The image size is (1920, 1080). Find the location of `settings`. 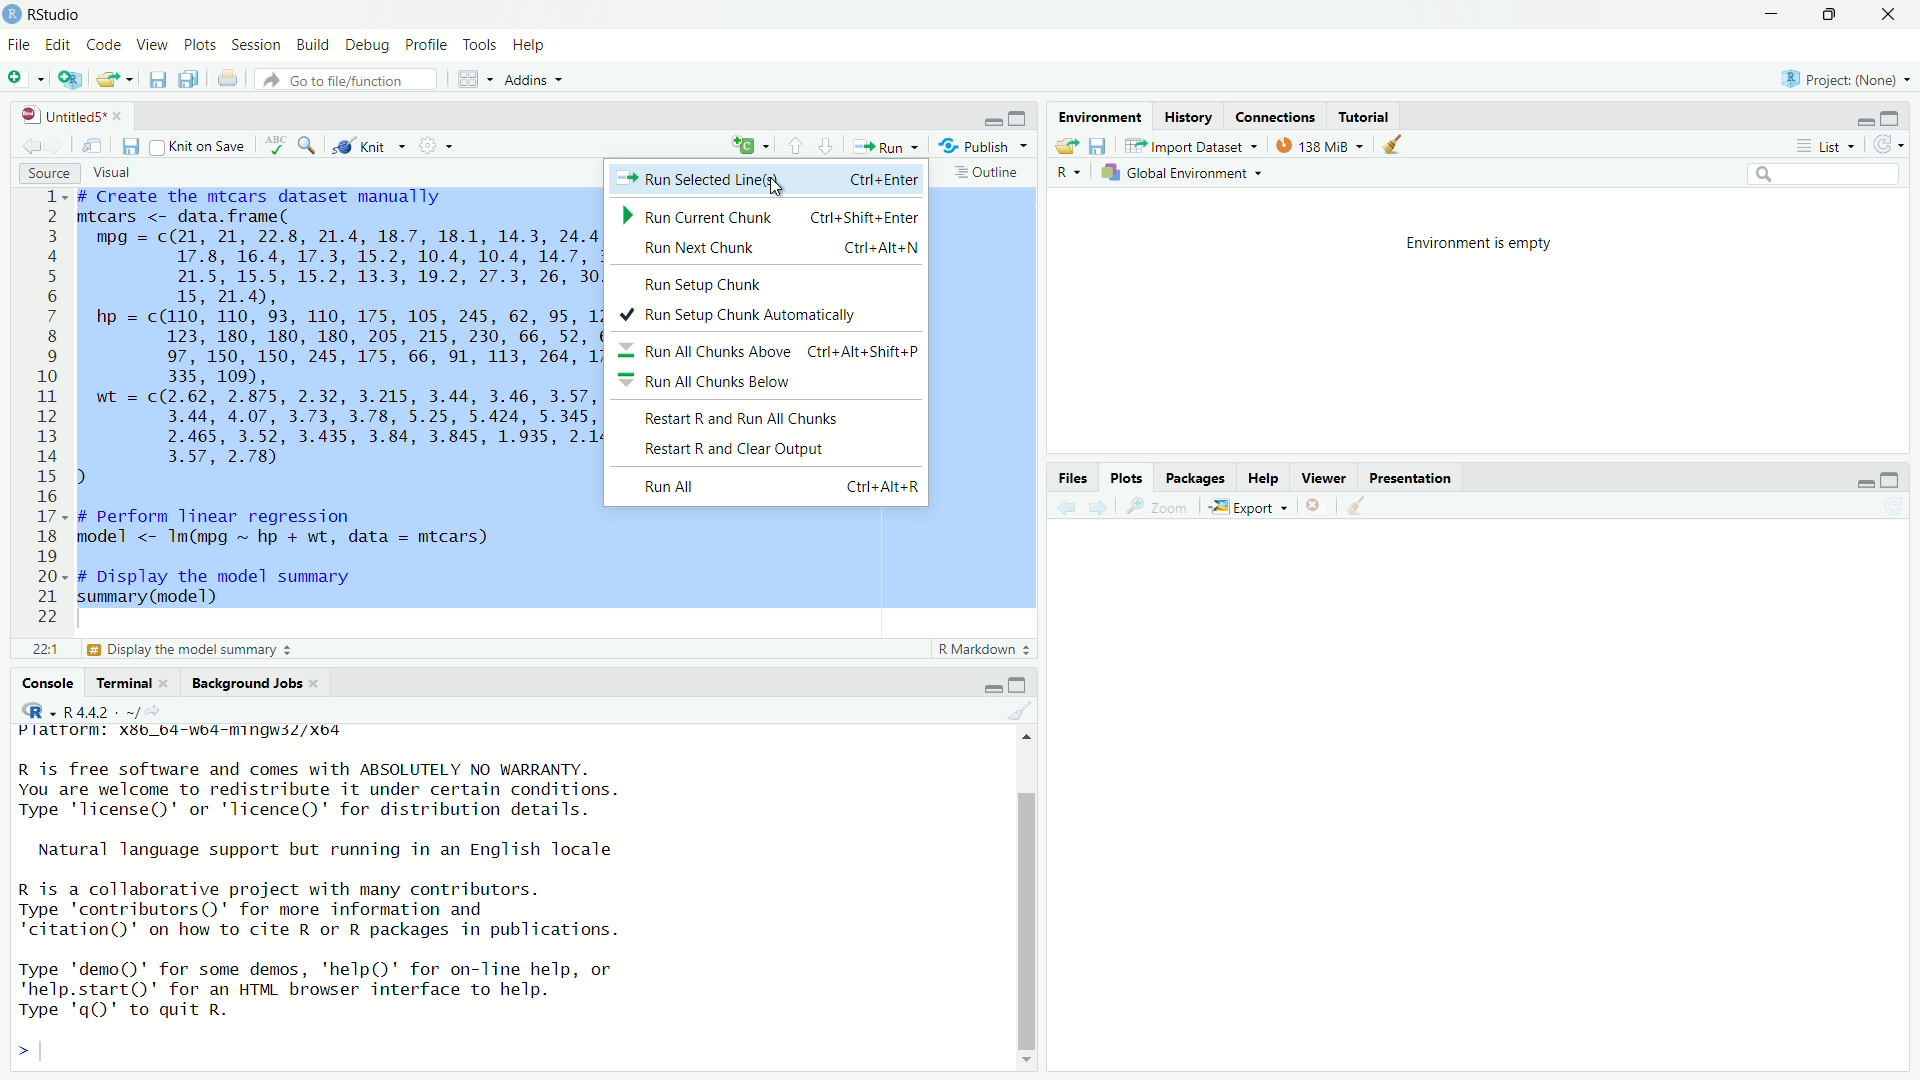

settings is located at coordinates (434, 144).